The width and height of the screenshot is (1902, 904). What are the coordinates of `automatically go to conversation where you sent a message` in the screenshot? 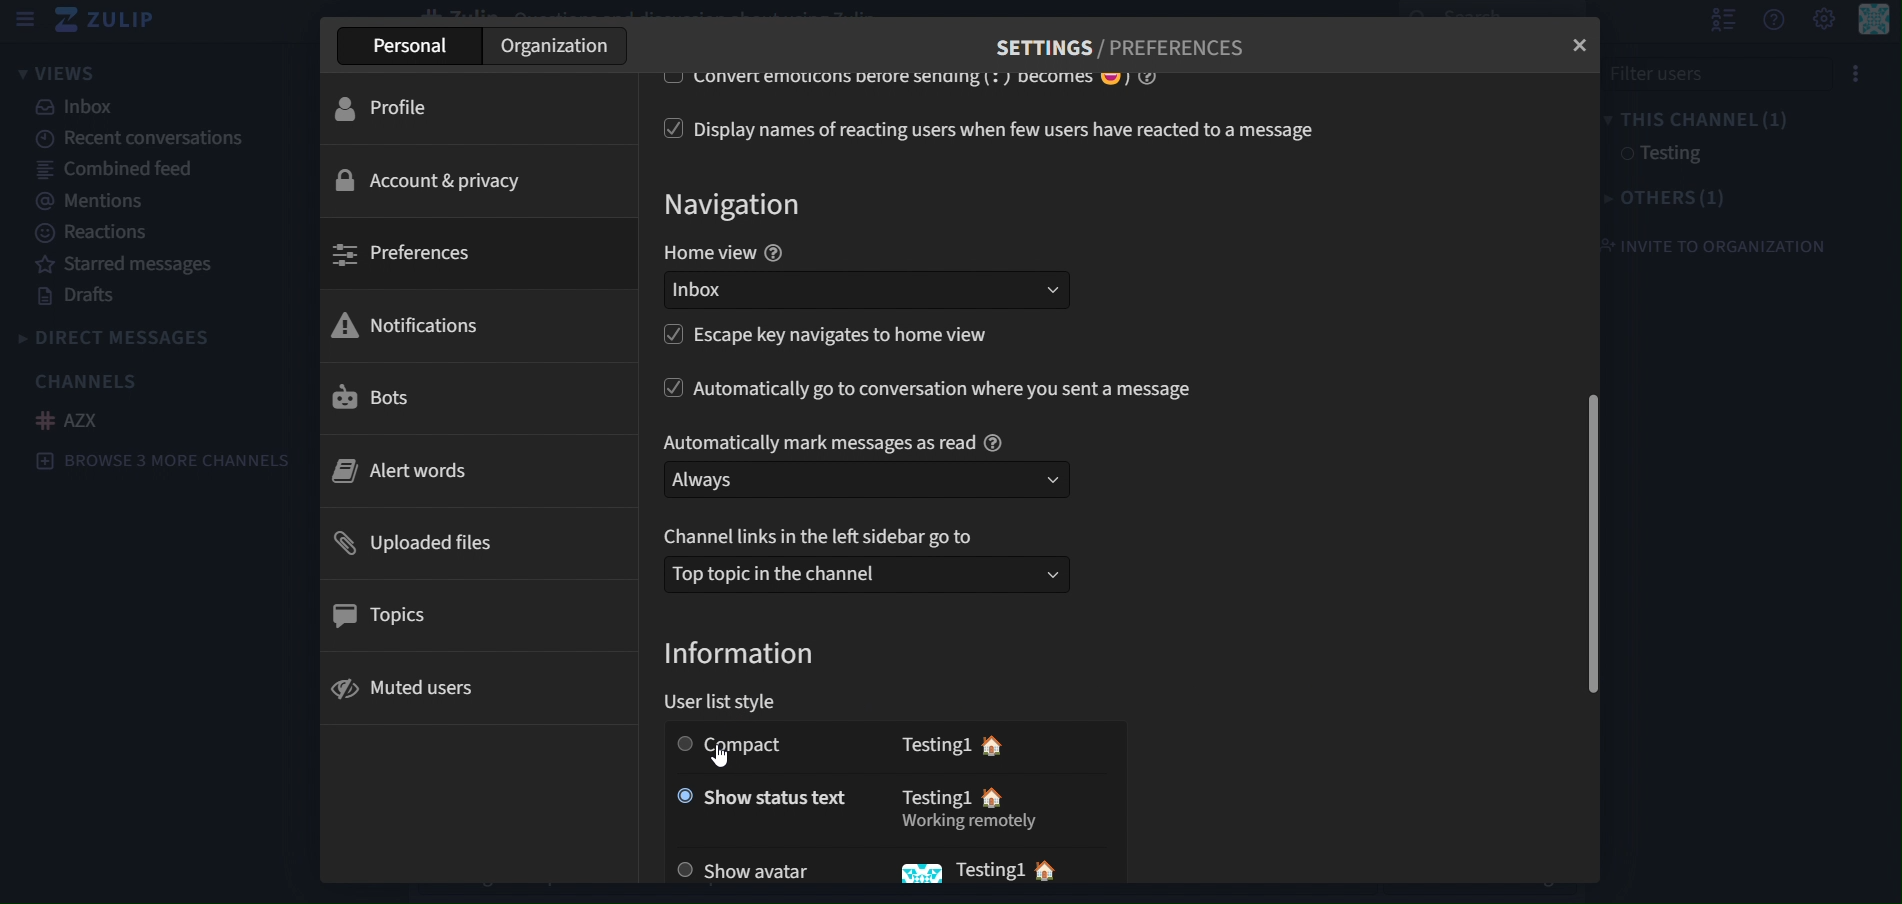 It's located at (947, 389).